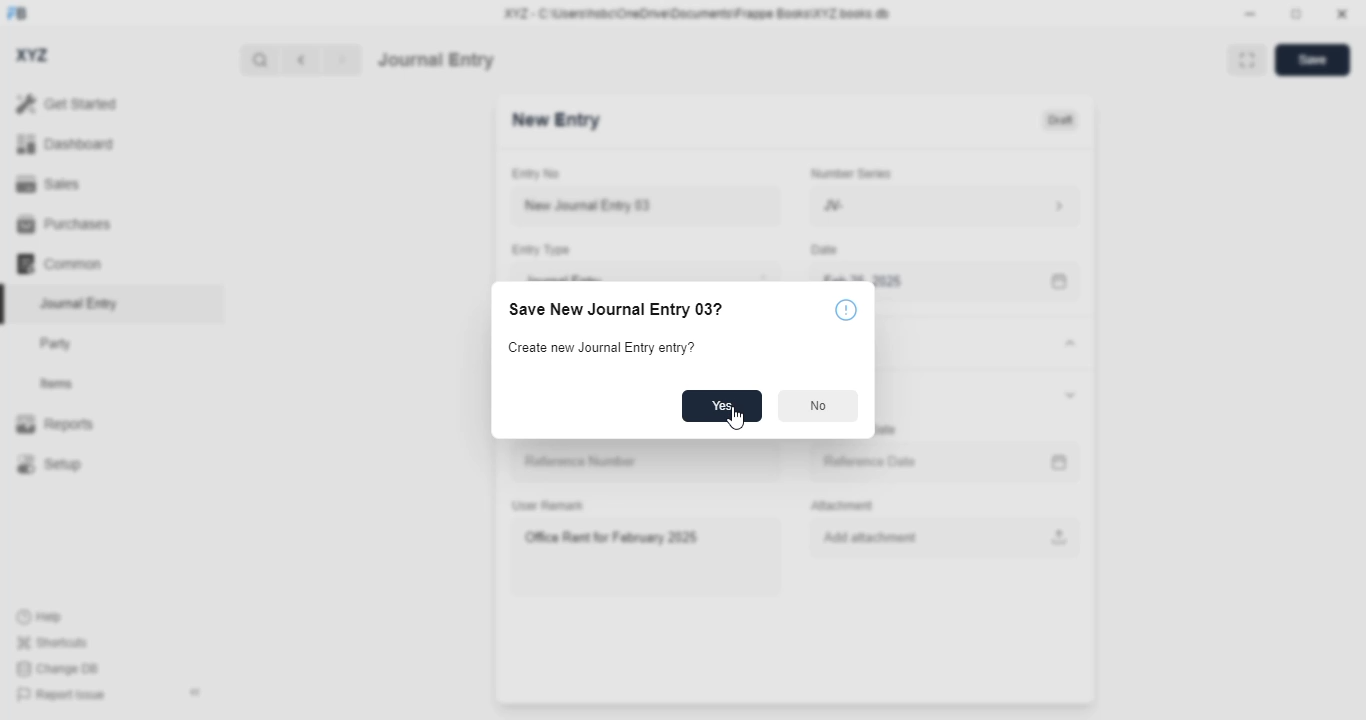 The image size is (1366, 720). What do you see at coordinates (1295, 14) in the screenshot?
I see `toggle maximize` at bounding box center [1295, 14].